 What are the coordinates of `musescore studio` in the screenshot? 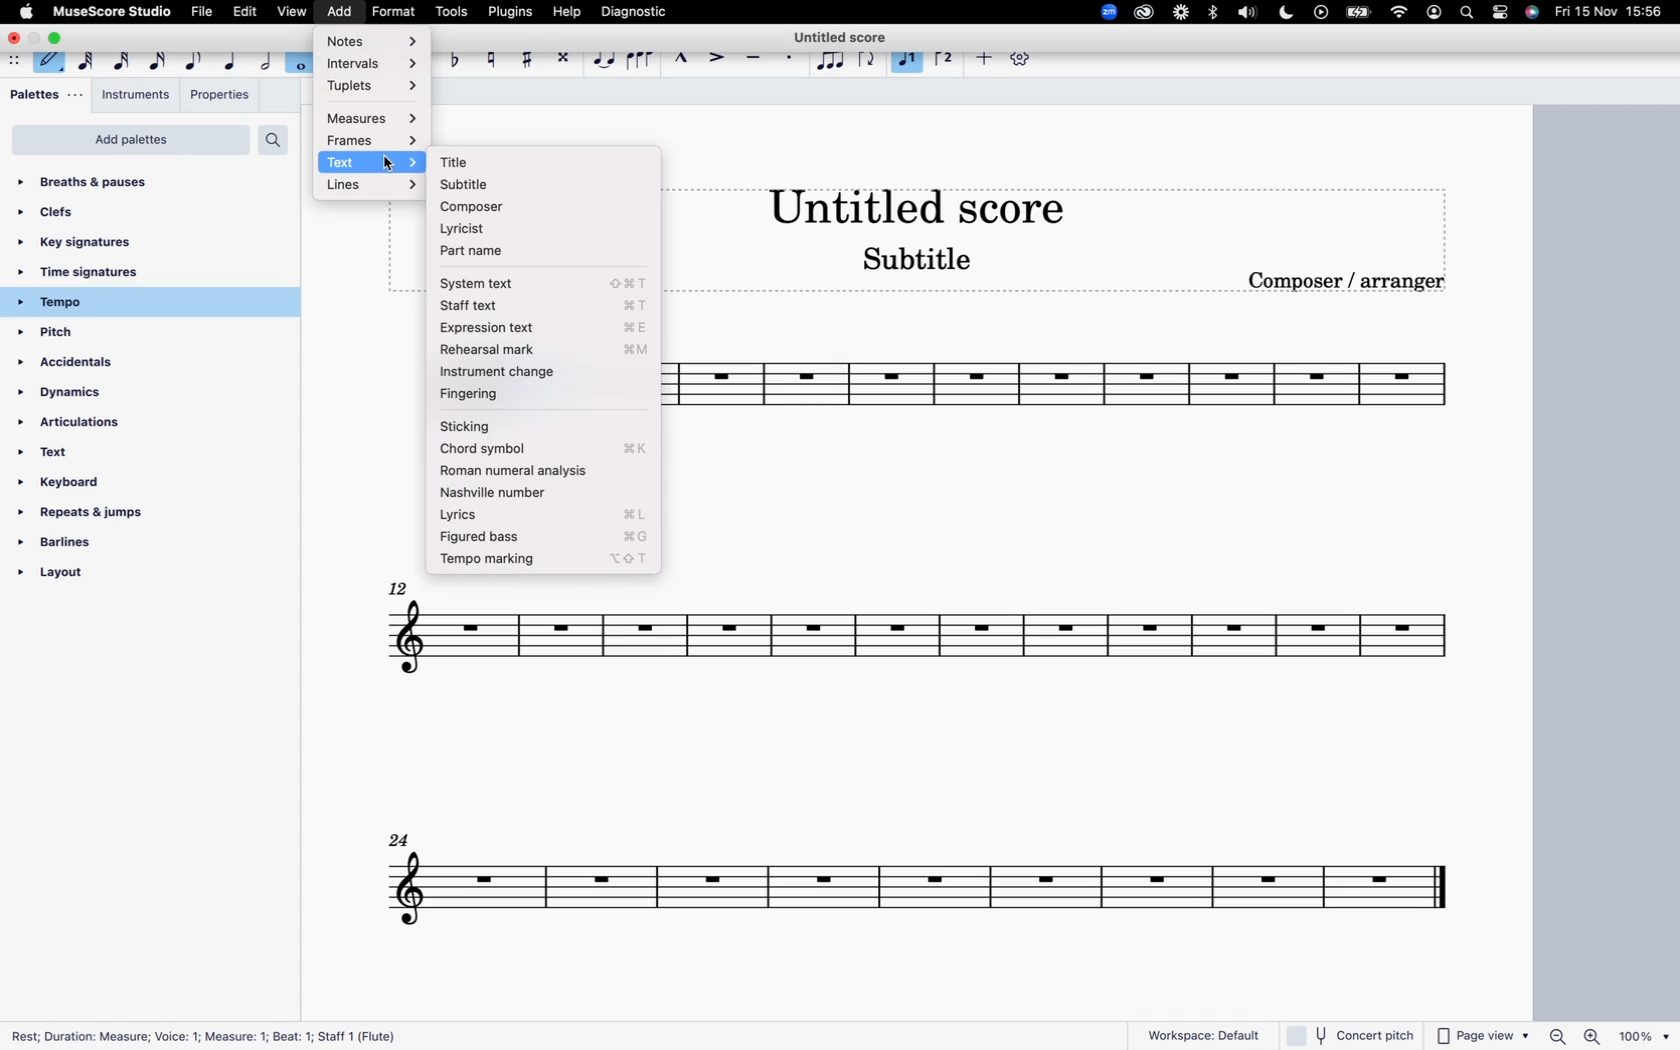 It's located at (114, 11).